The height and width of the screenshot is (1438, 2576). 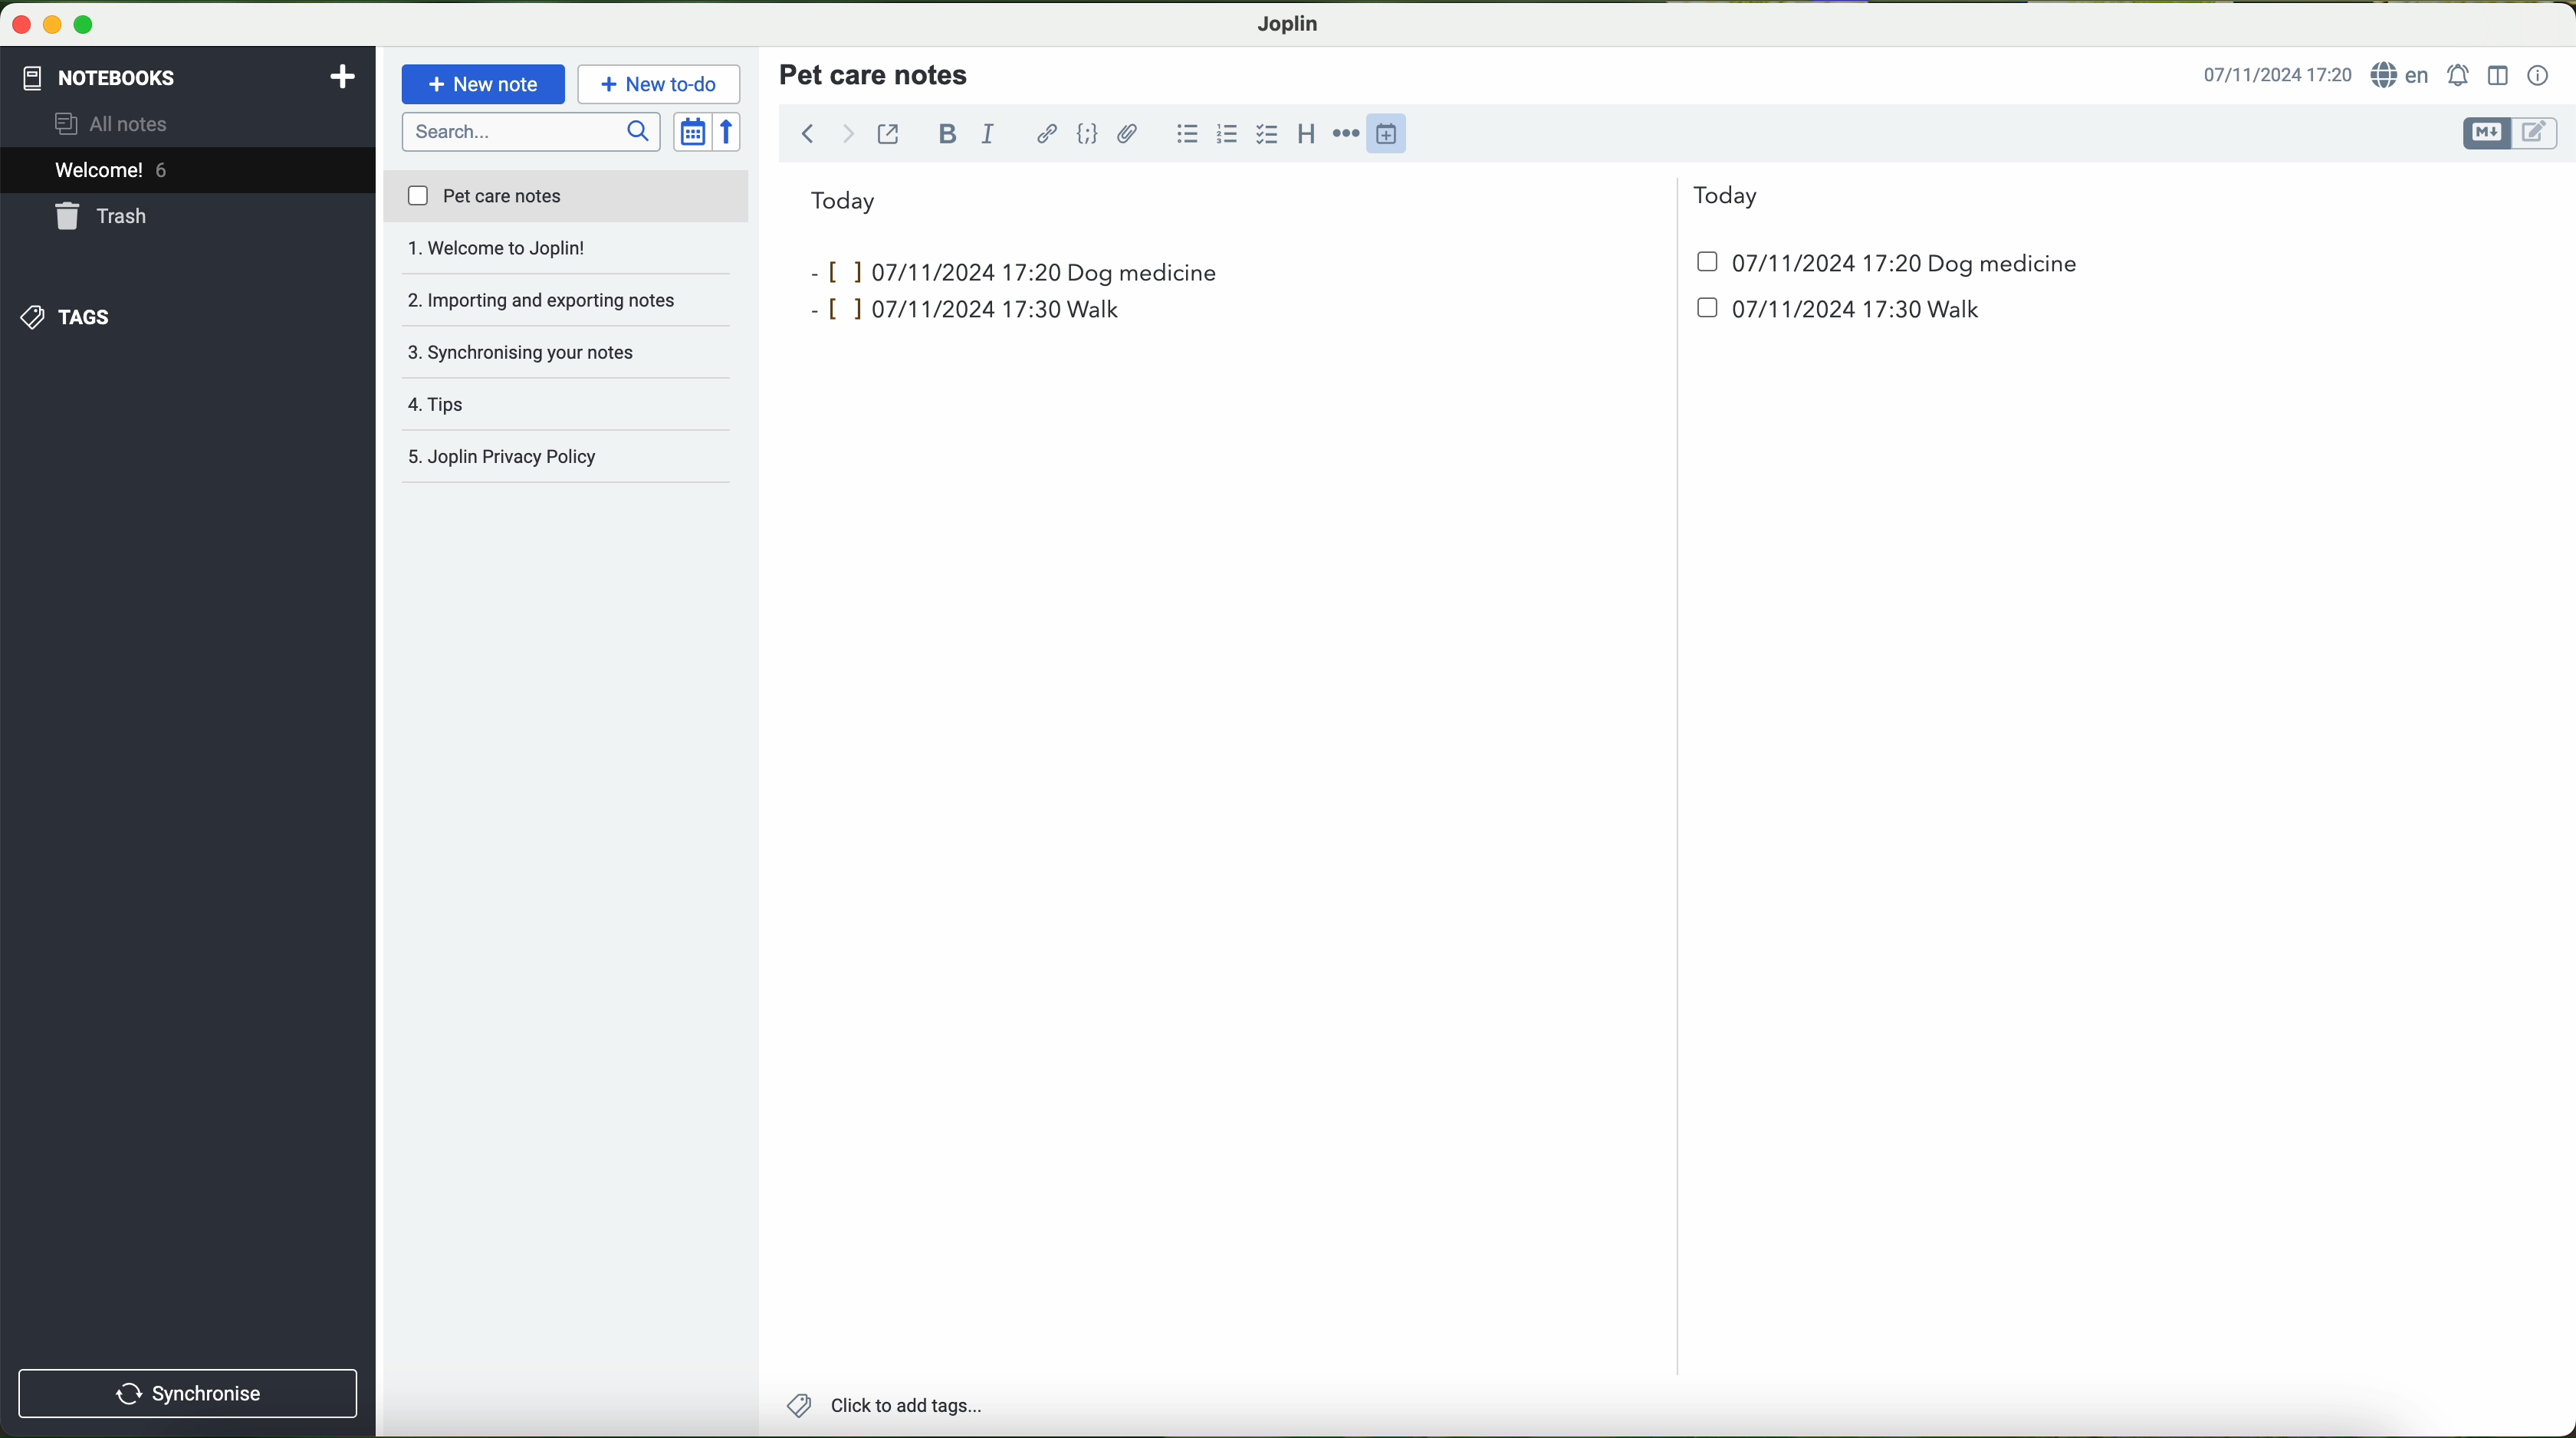 I want to click on Joplin privacy policy, so click(x=568, y=405).